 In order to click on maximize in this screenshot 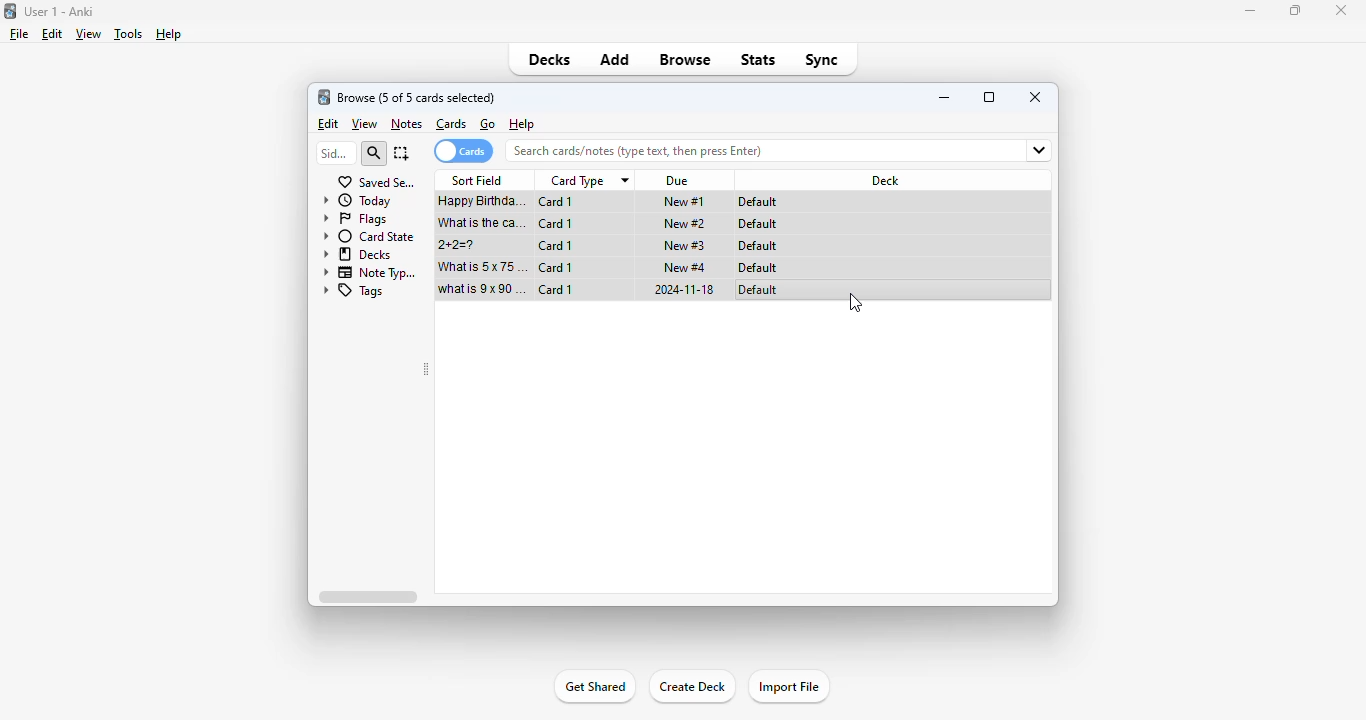, I will do `click(989, 96)`.